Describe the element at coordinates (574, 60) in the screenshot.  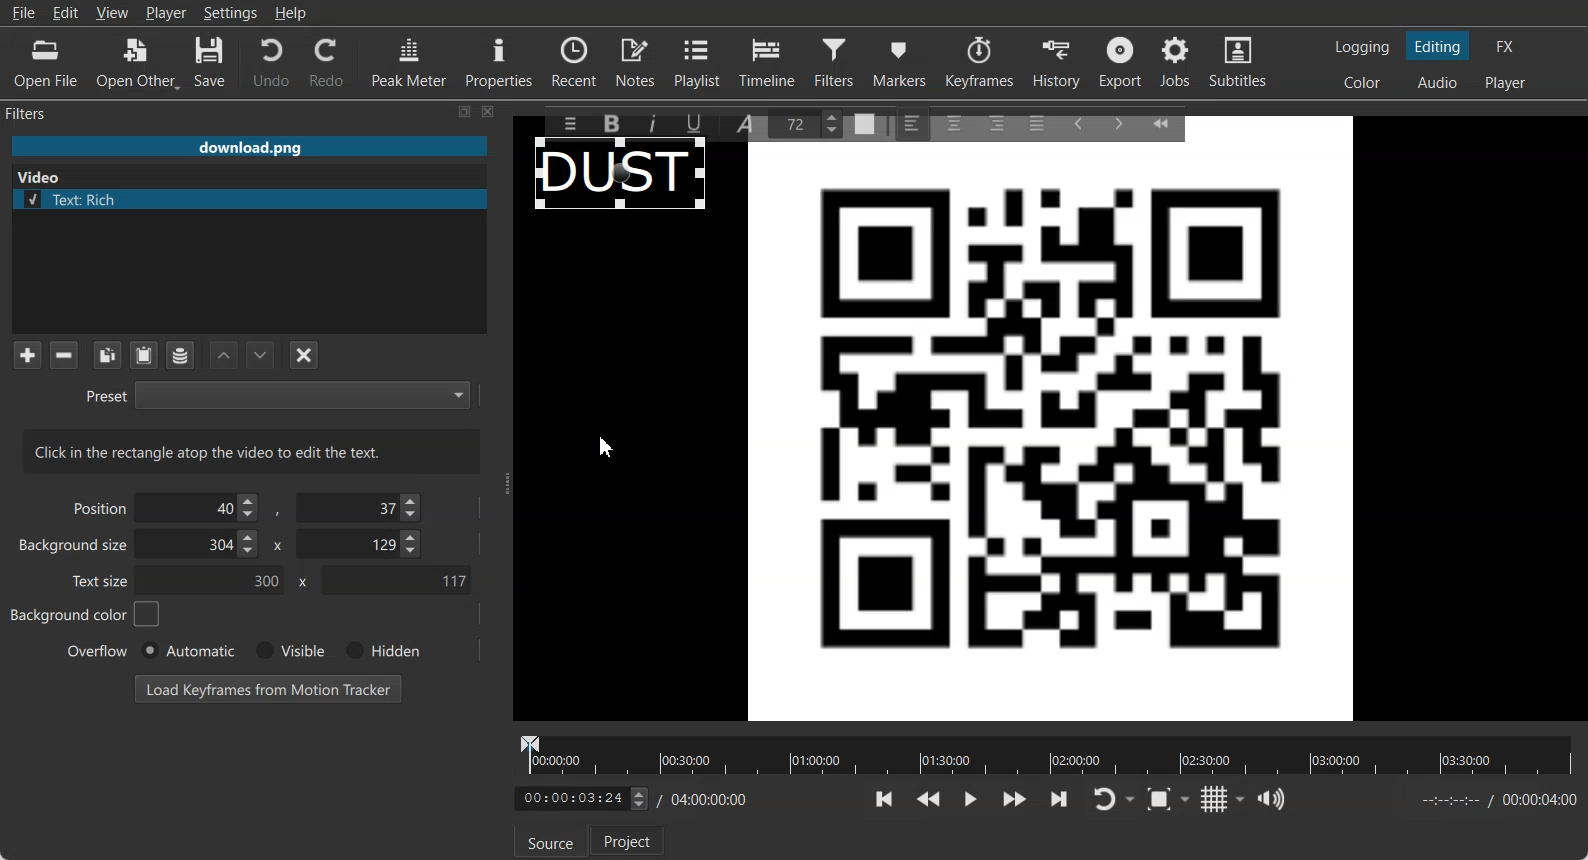
I see `Recent` at that location.